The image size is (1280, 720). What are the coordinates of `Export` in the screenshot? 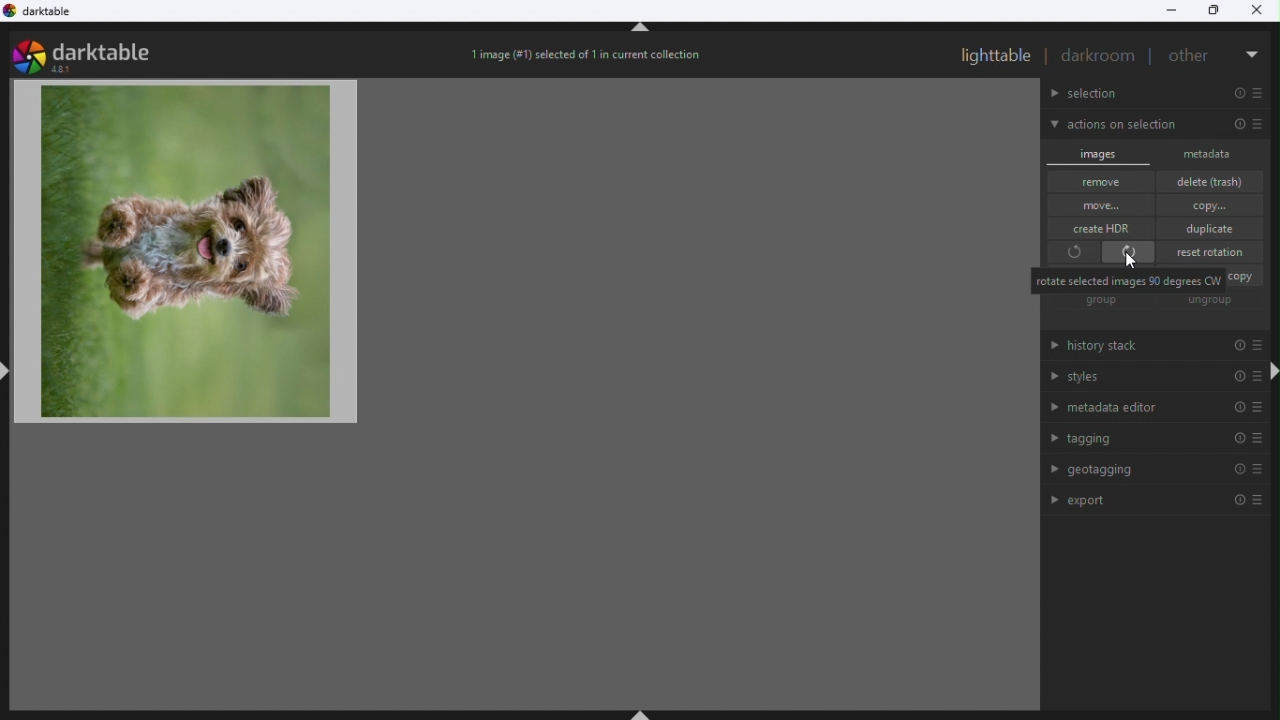 It's located at (1162, 499).